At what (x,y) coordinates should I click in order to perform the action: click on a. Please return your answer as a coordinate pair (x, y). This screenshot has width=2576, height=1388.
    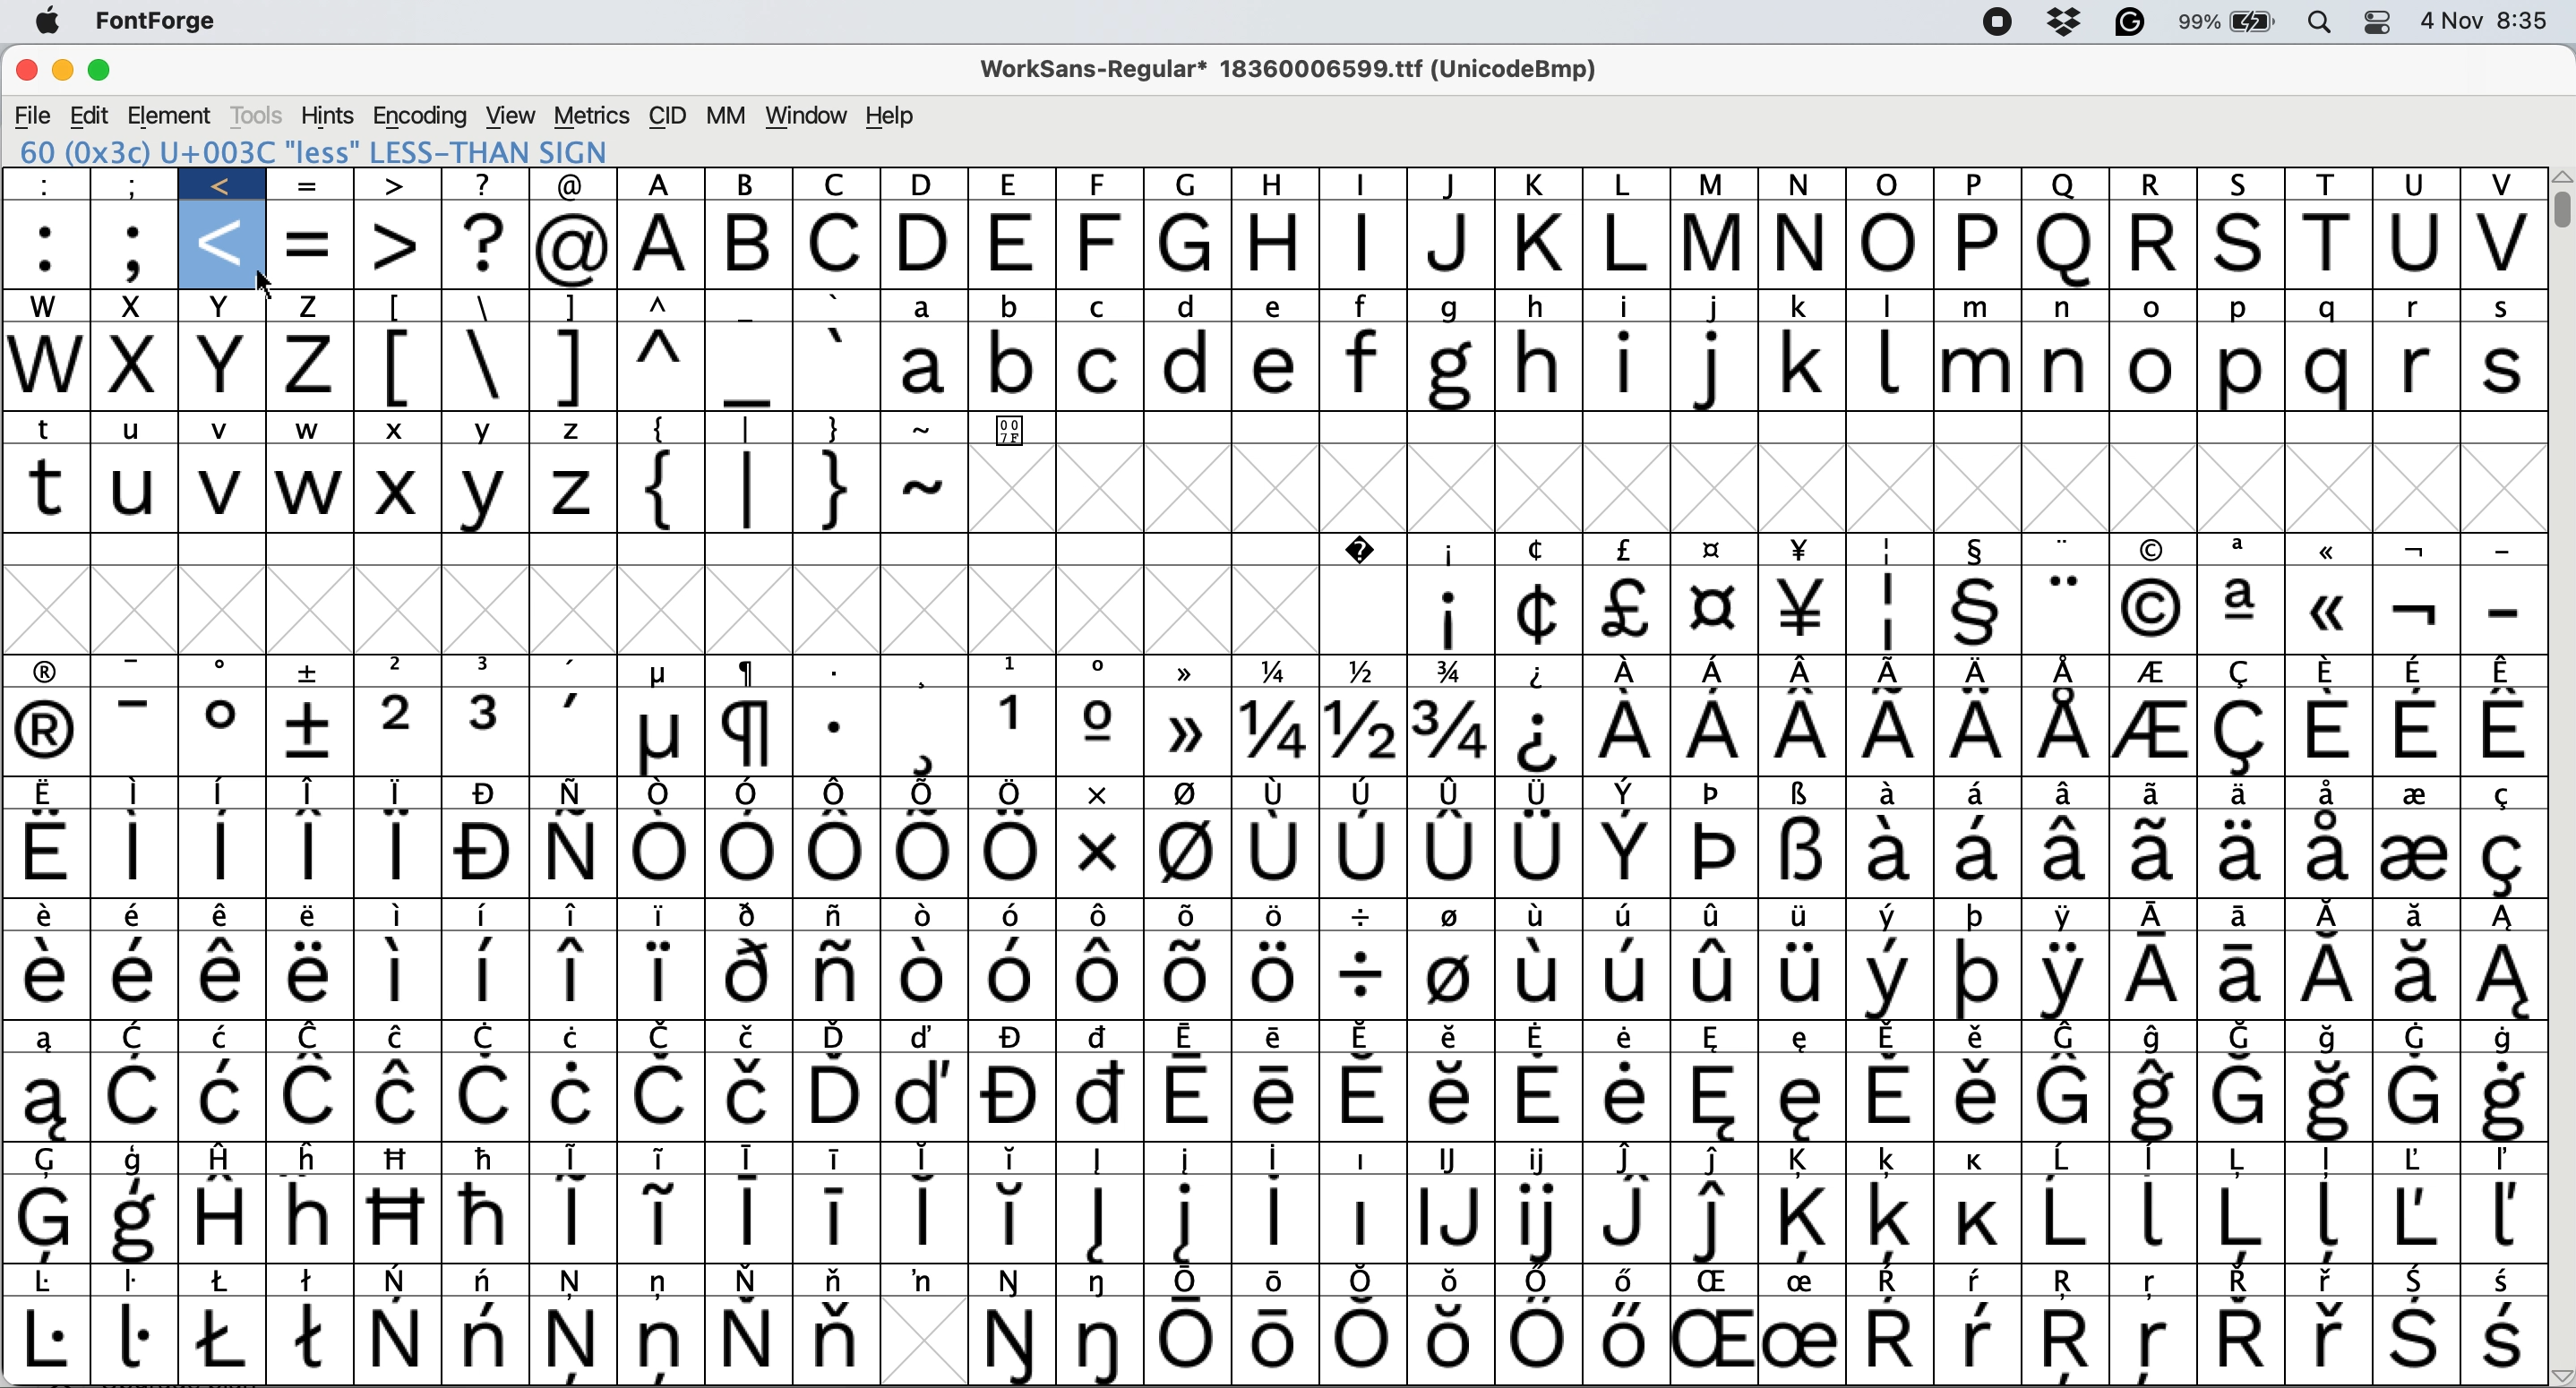
    Looking at the image, I should click on (925, 364).